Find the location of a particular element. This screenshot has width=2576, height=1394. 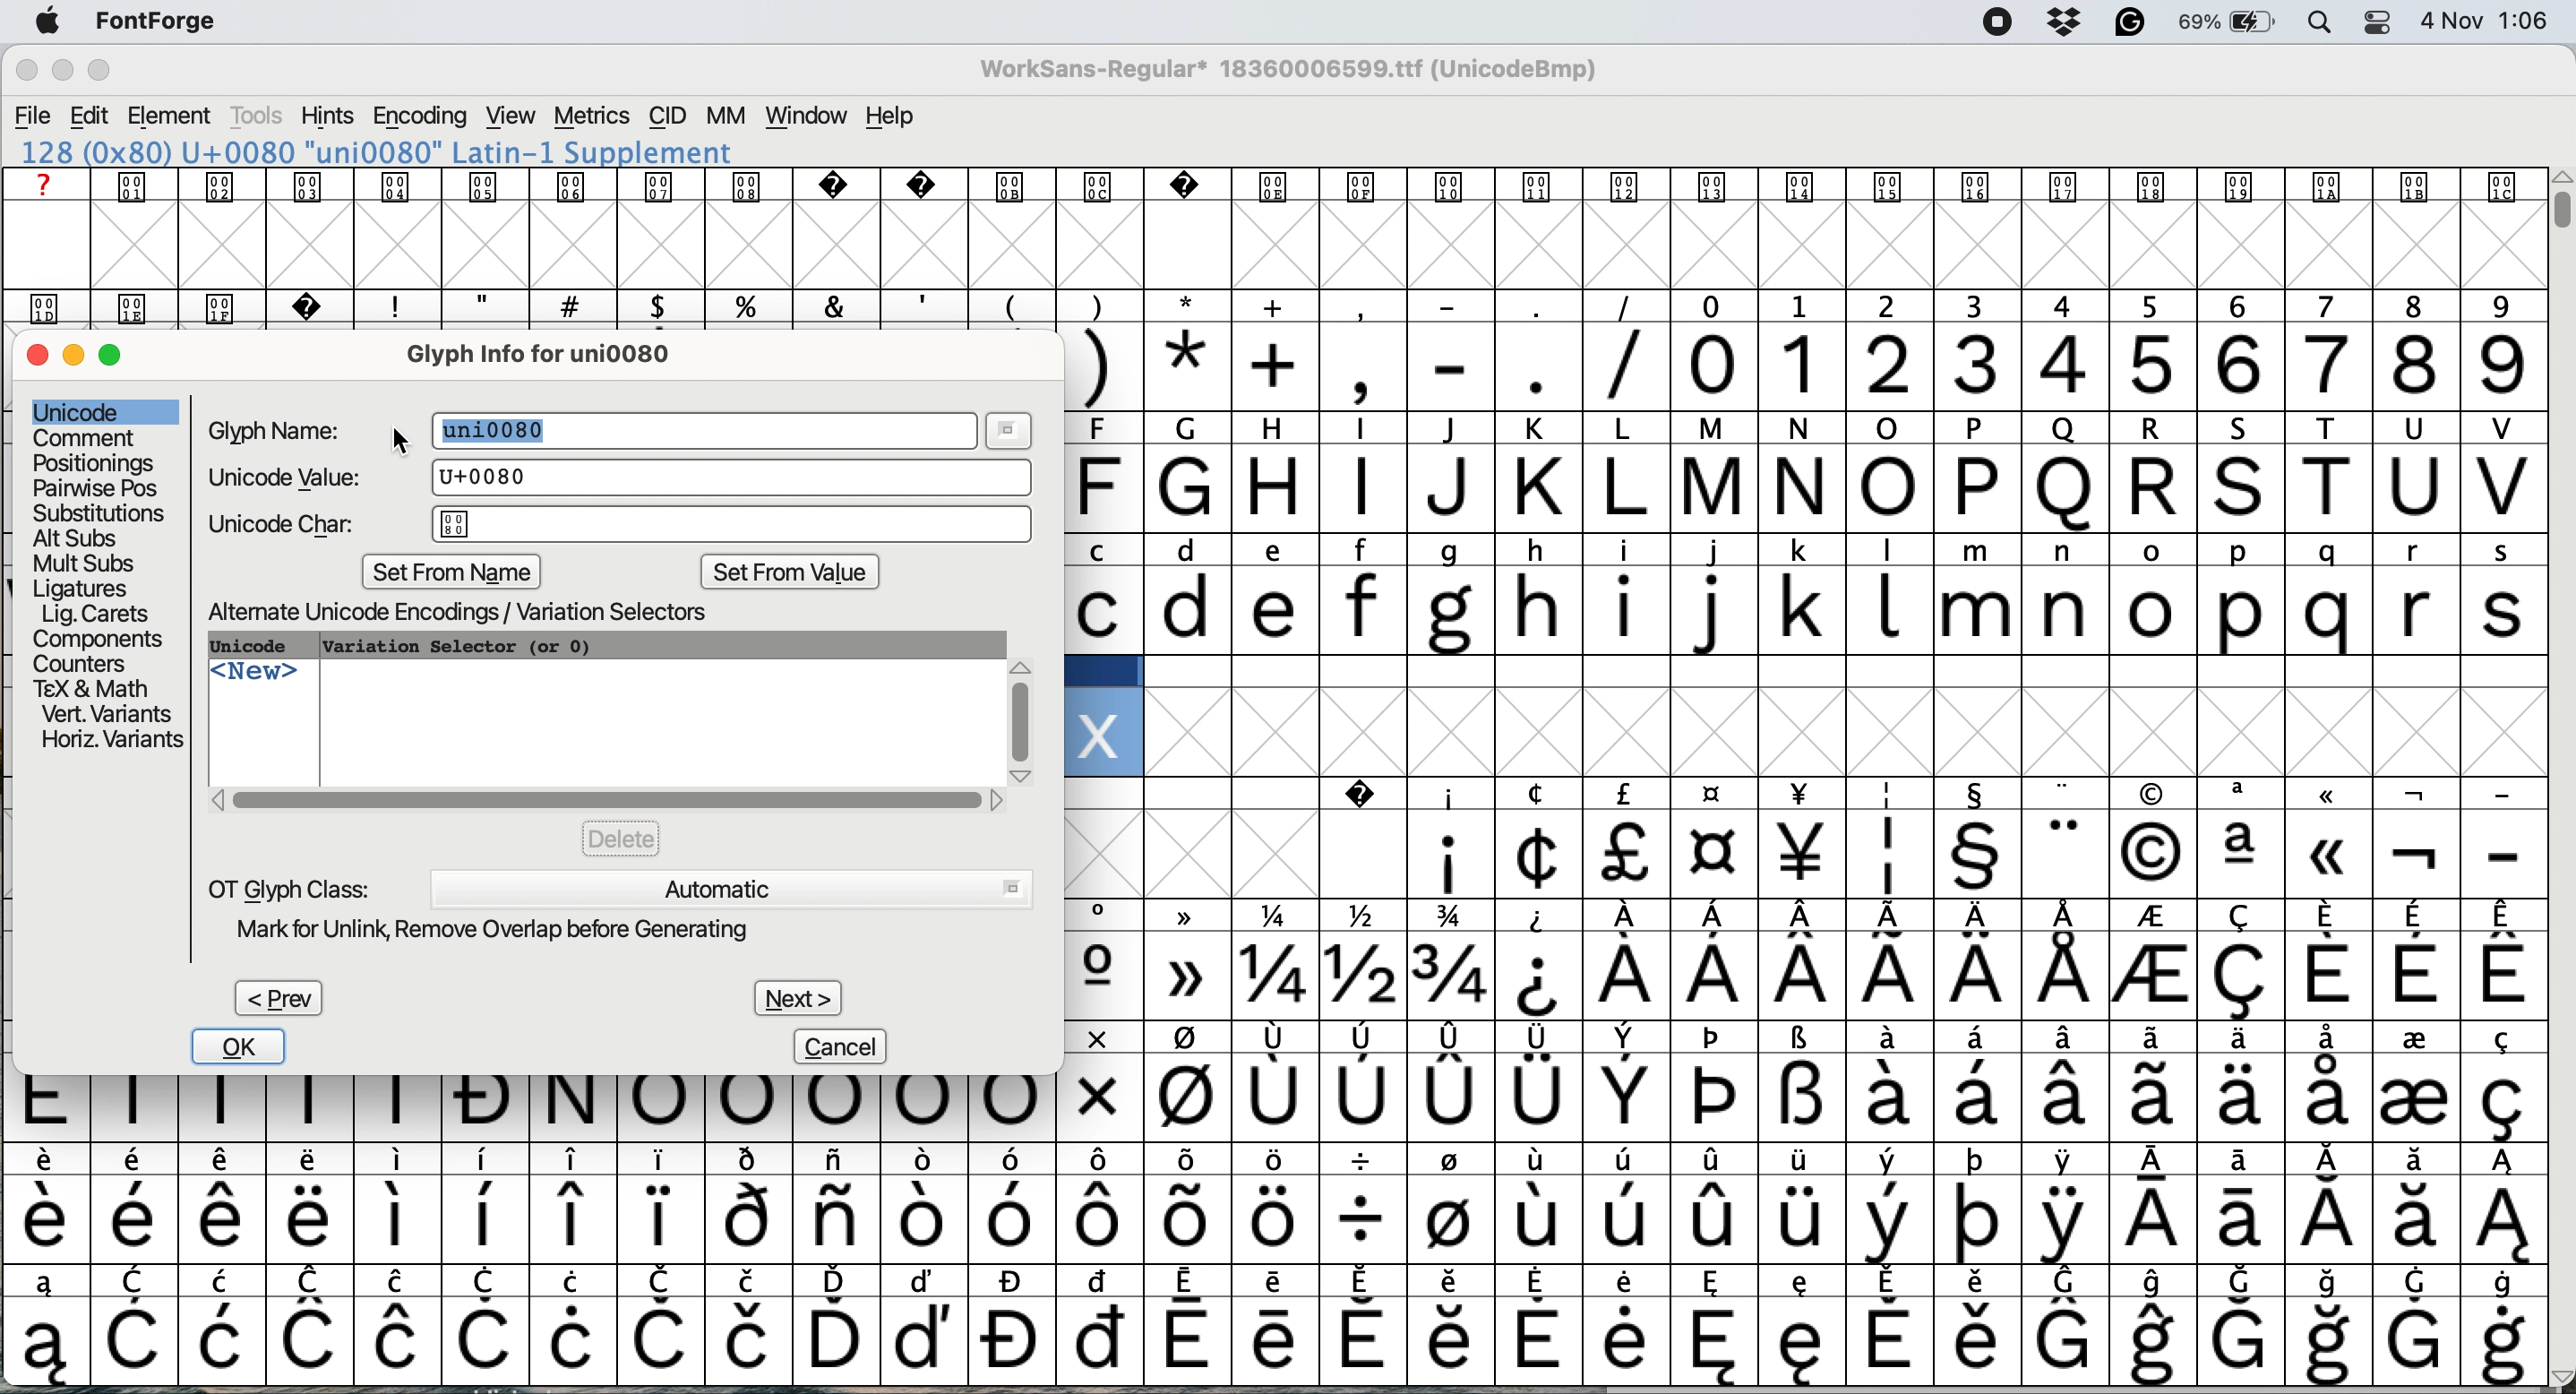

special characters is located at coordinates (1360, 366).